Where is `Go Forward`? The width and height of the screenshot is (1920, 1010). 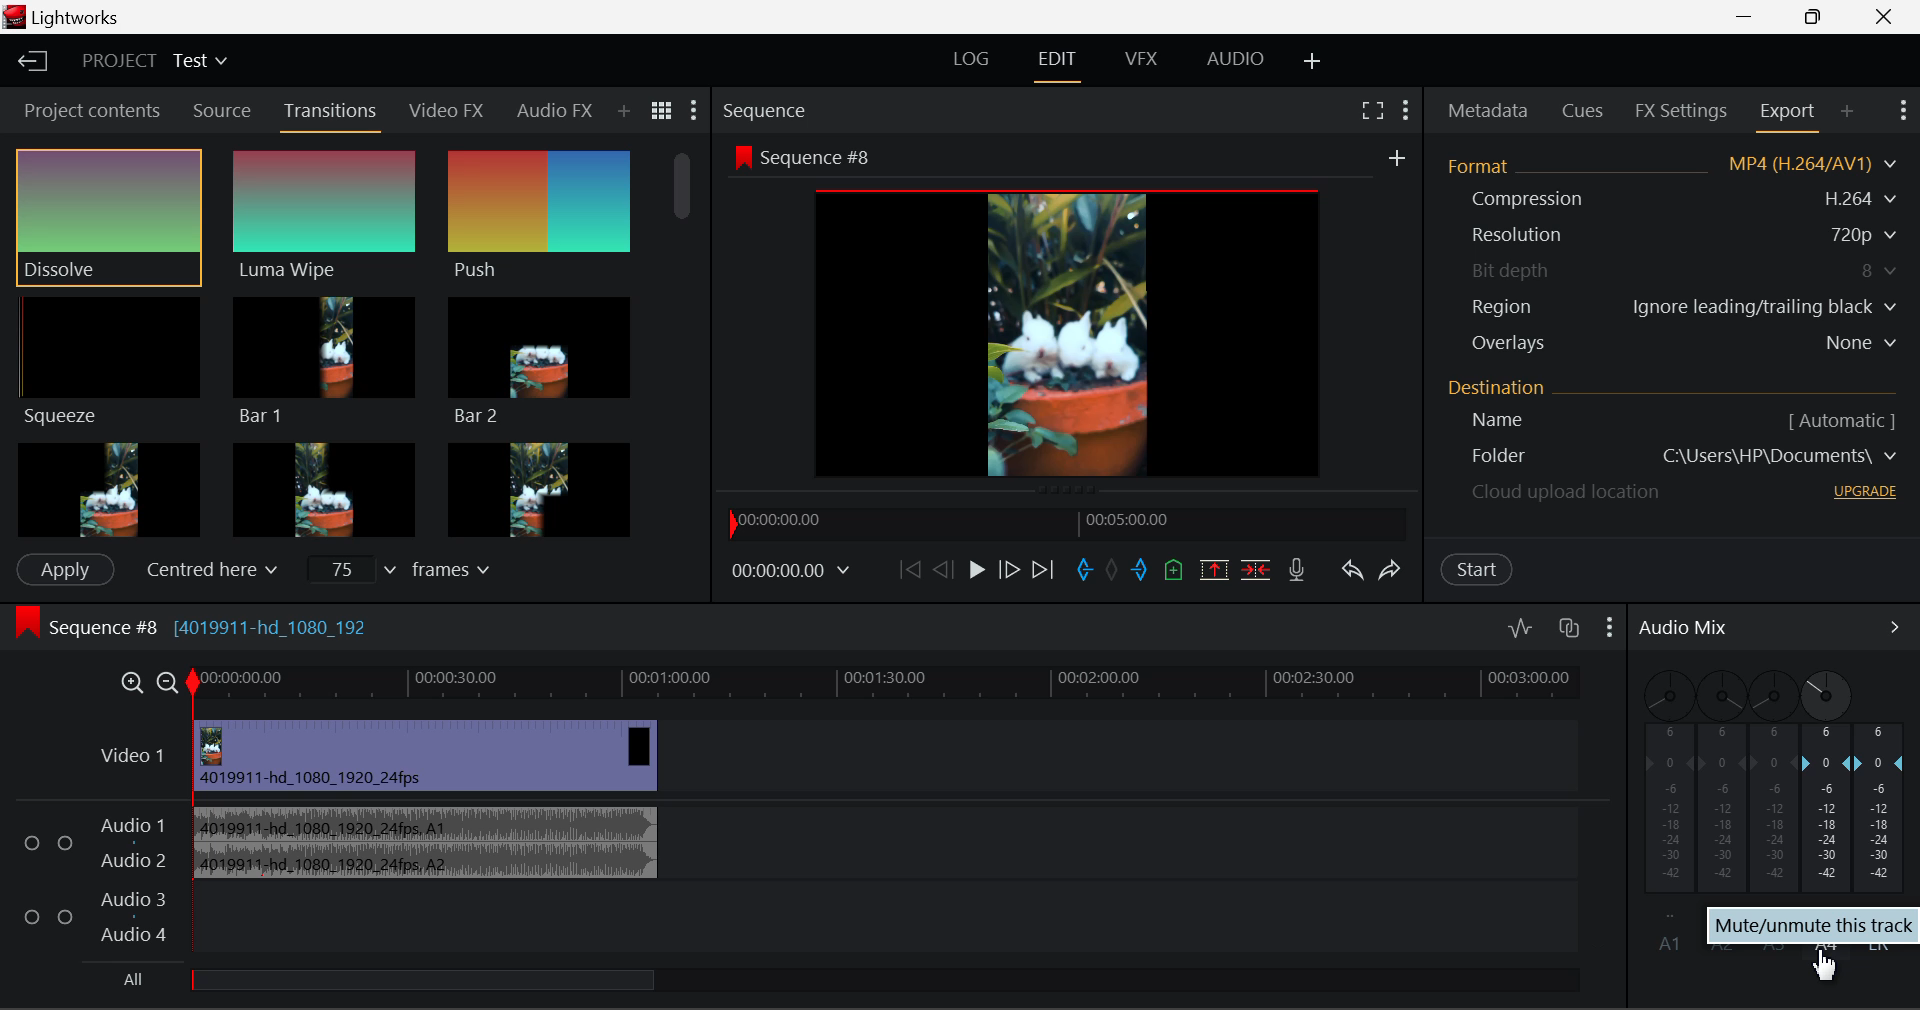 Go Forward is located at coordinates (1010, 570).